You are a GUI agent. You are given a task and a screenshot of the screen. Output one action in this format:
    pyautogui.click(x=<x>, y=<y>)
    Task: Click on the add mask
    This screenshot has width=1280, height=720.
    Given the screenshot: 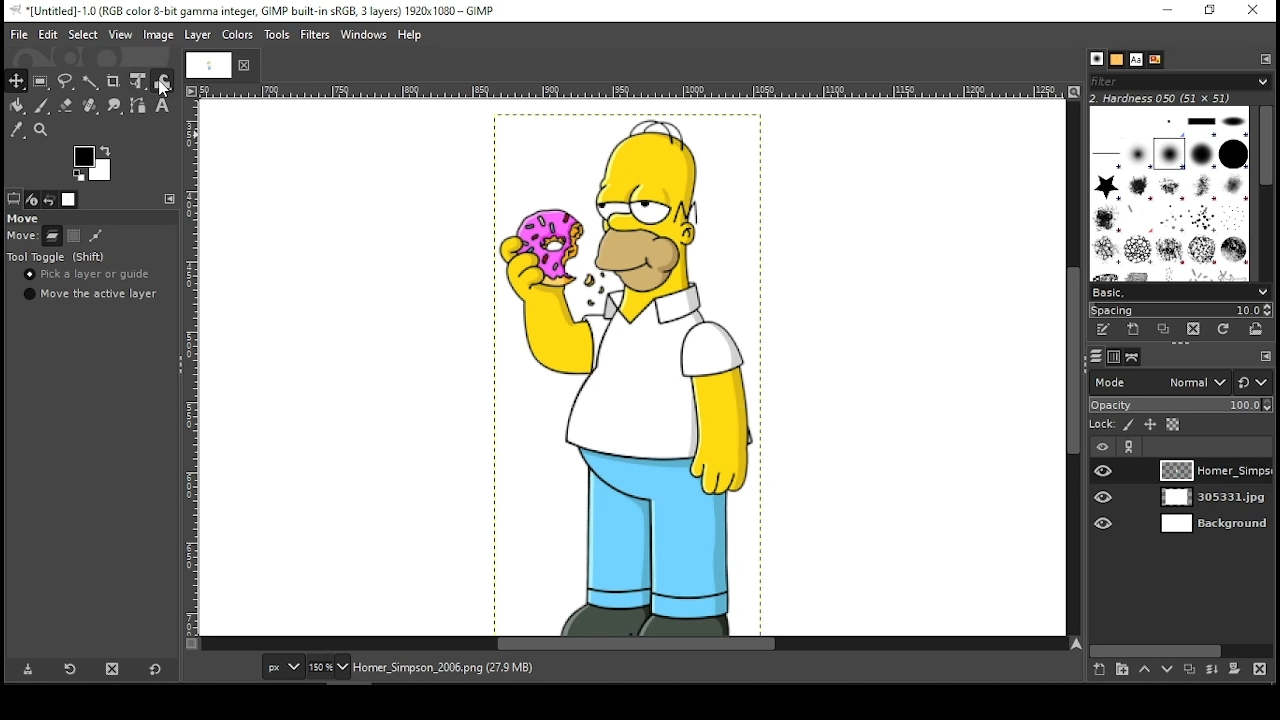 What is the action you would take?
    pyautogui.click(x=1236, y=669)
    